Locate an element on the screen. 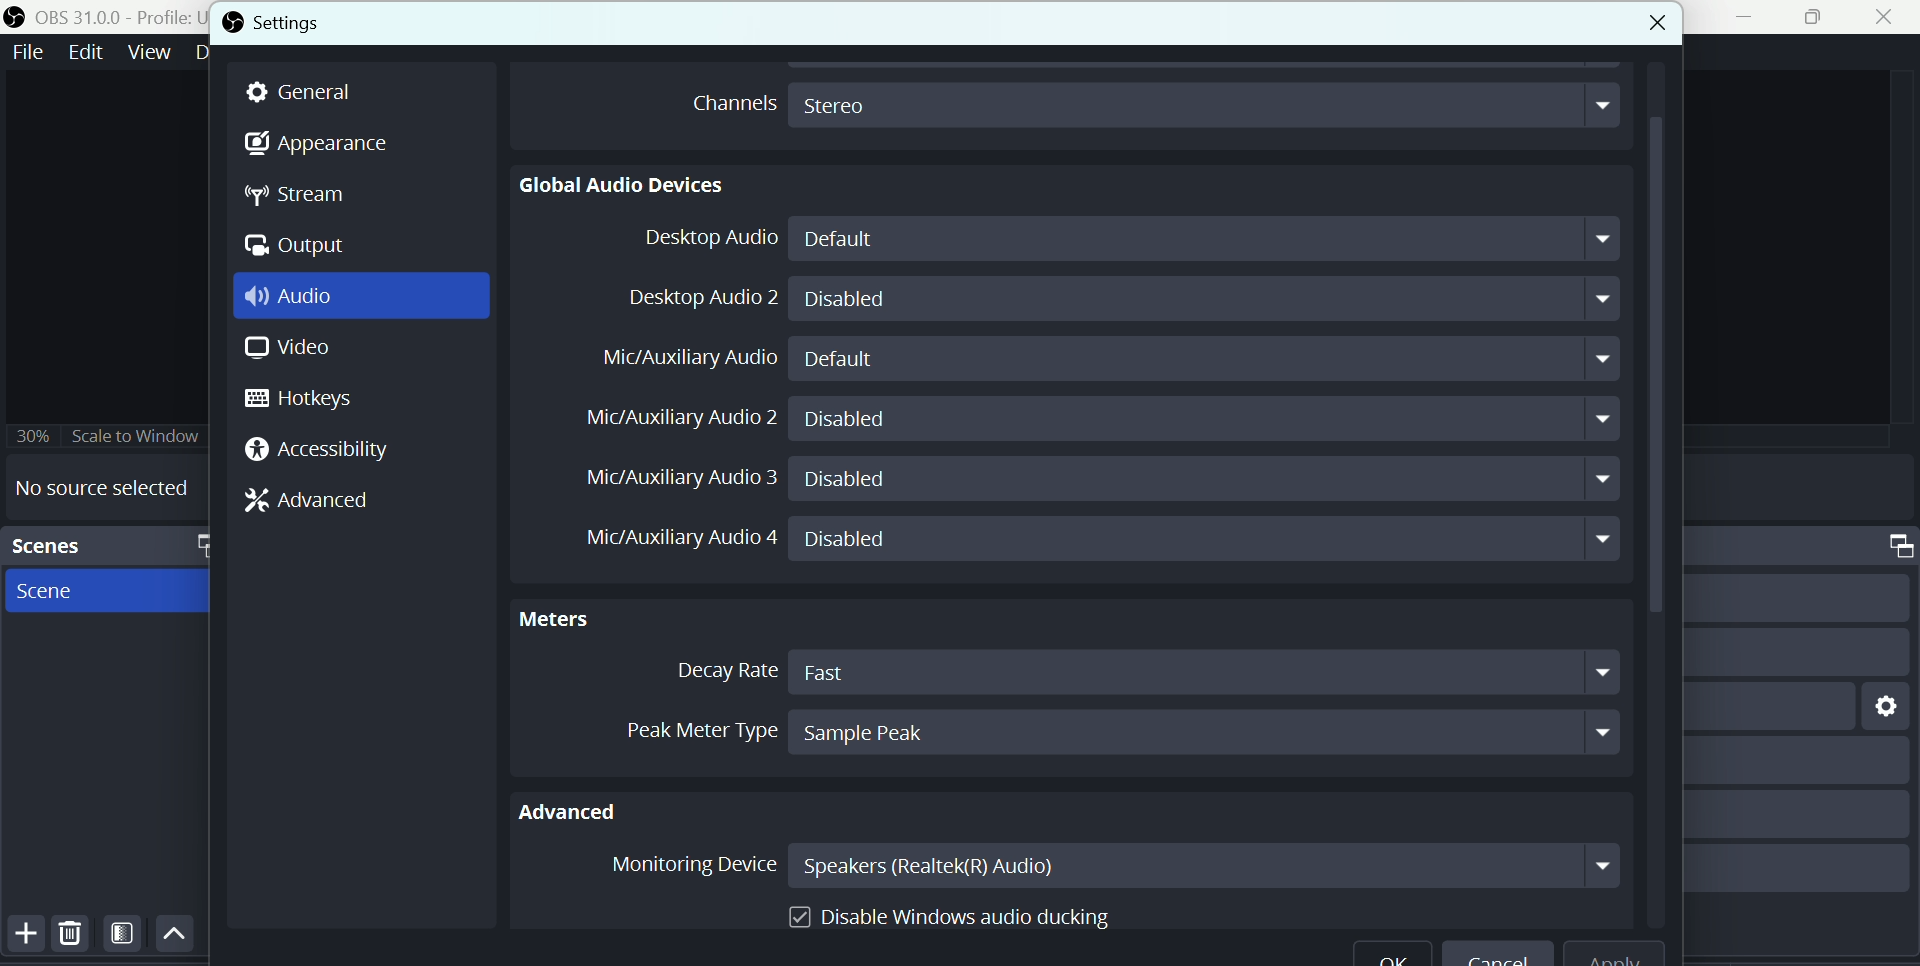 This screenshot has width=1920, height=966. Monitoring Device is located at coordinates (688, 868).